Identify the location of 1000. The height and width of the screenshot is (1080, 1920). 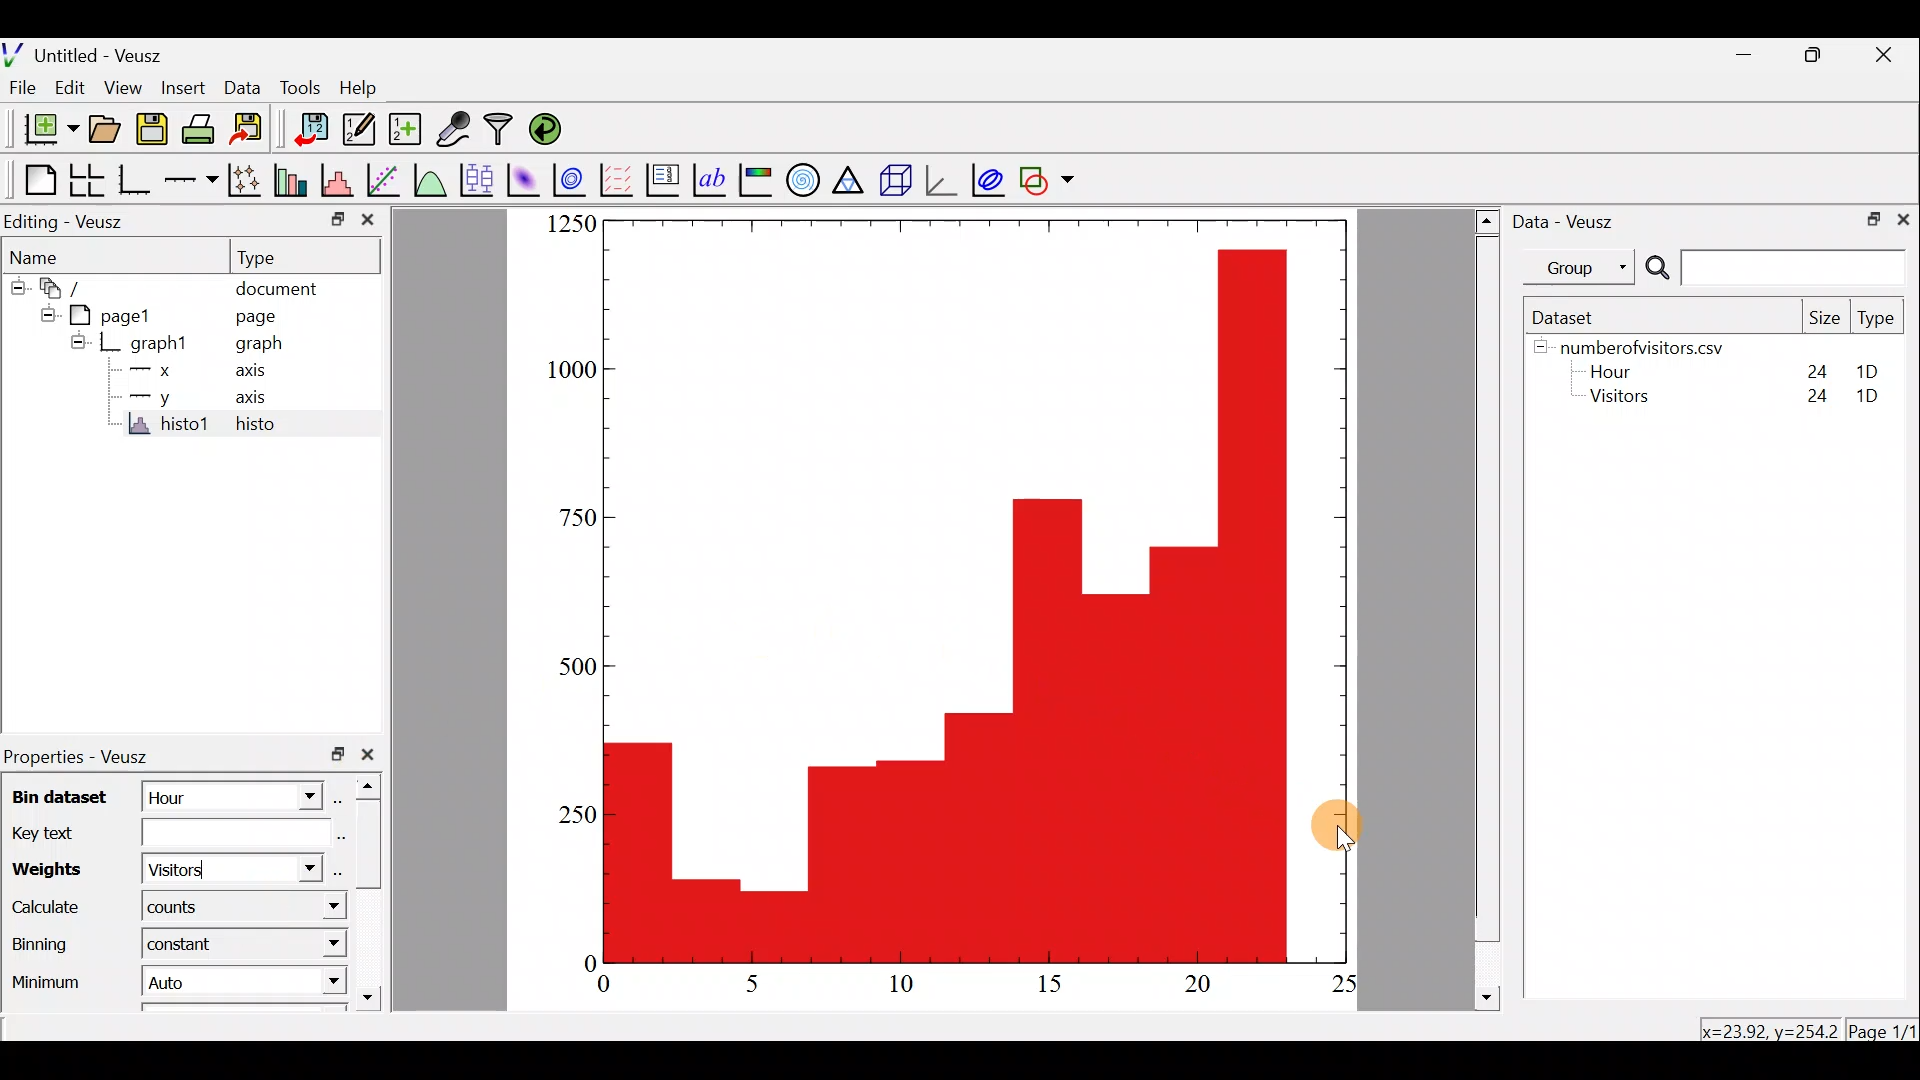
(568, 379).